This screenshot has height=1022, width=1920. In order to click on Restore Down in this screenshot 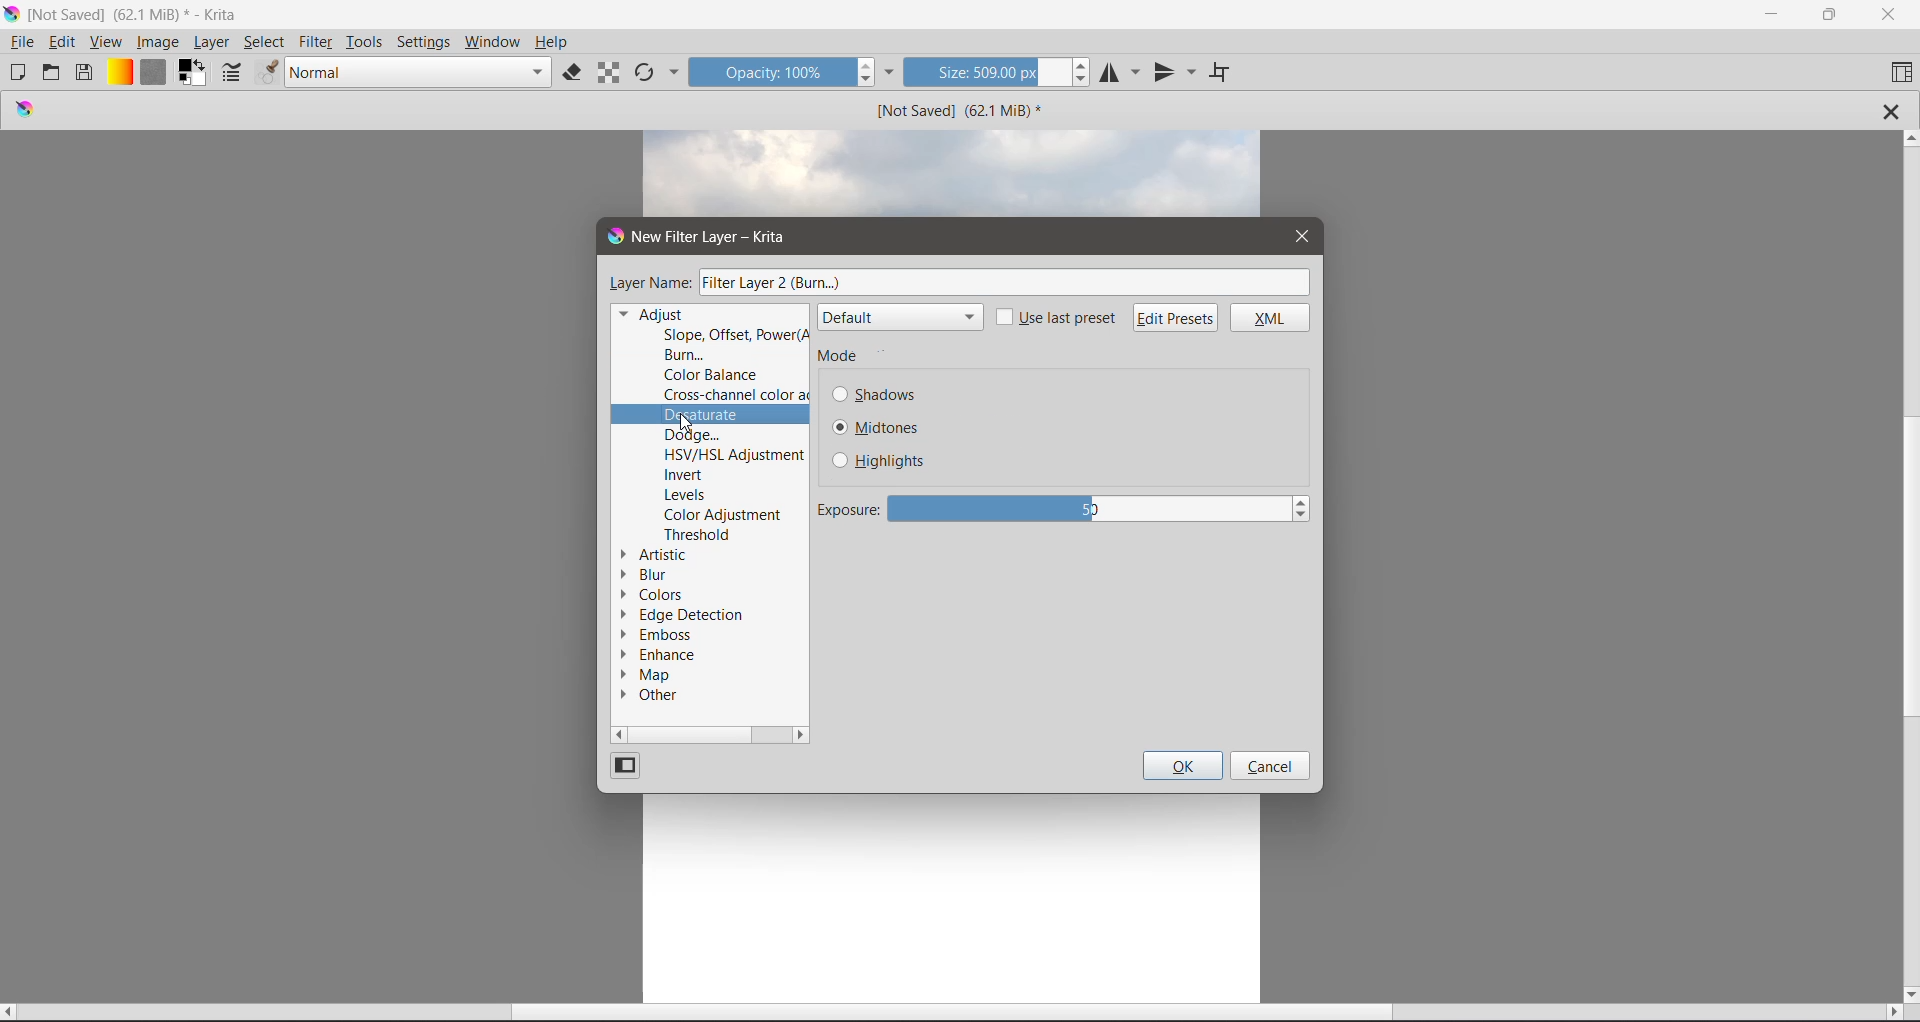, I will do `click(1829, 15)`.